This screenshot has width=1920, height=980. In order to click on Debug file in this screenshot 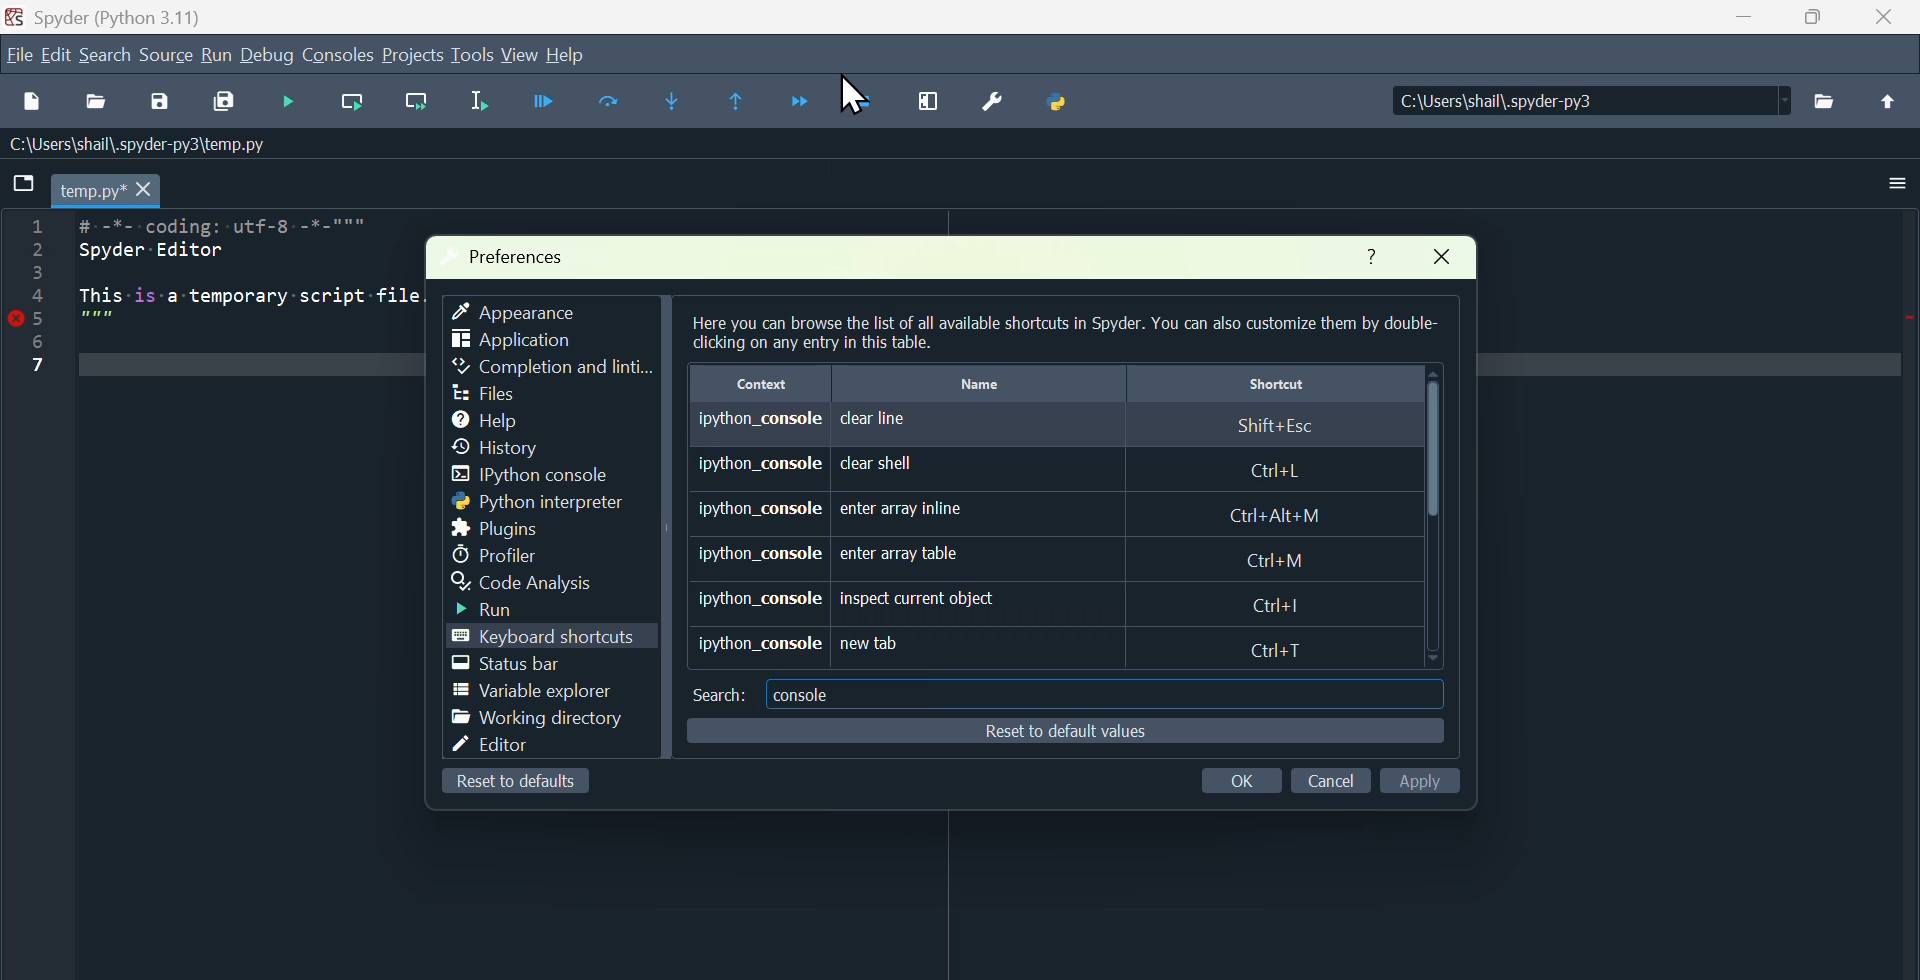, I will do `click(292, 104)`.